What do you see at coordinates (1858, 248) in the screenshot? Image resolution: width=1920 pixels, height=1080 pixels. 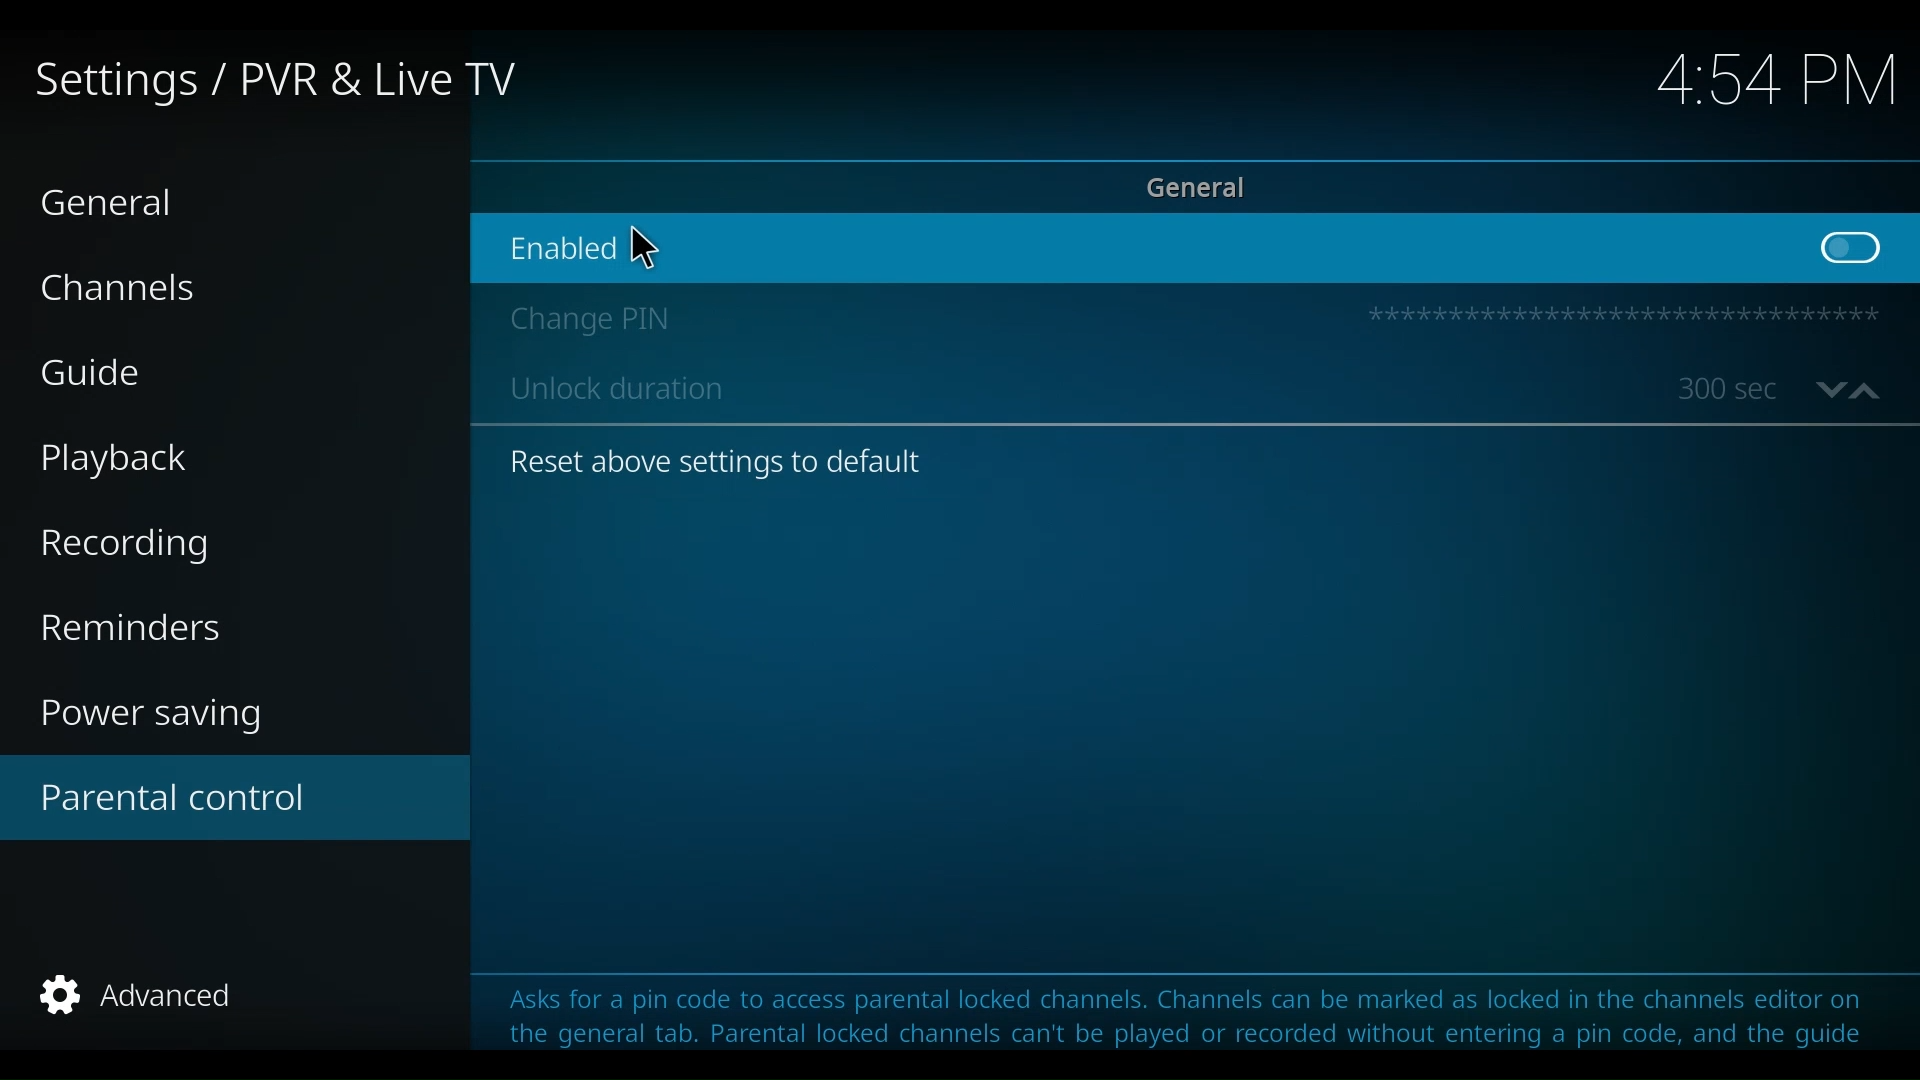 I see `Toggle on/off` at bounding box center [1858, 248].